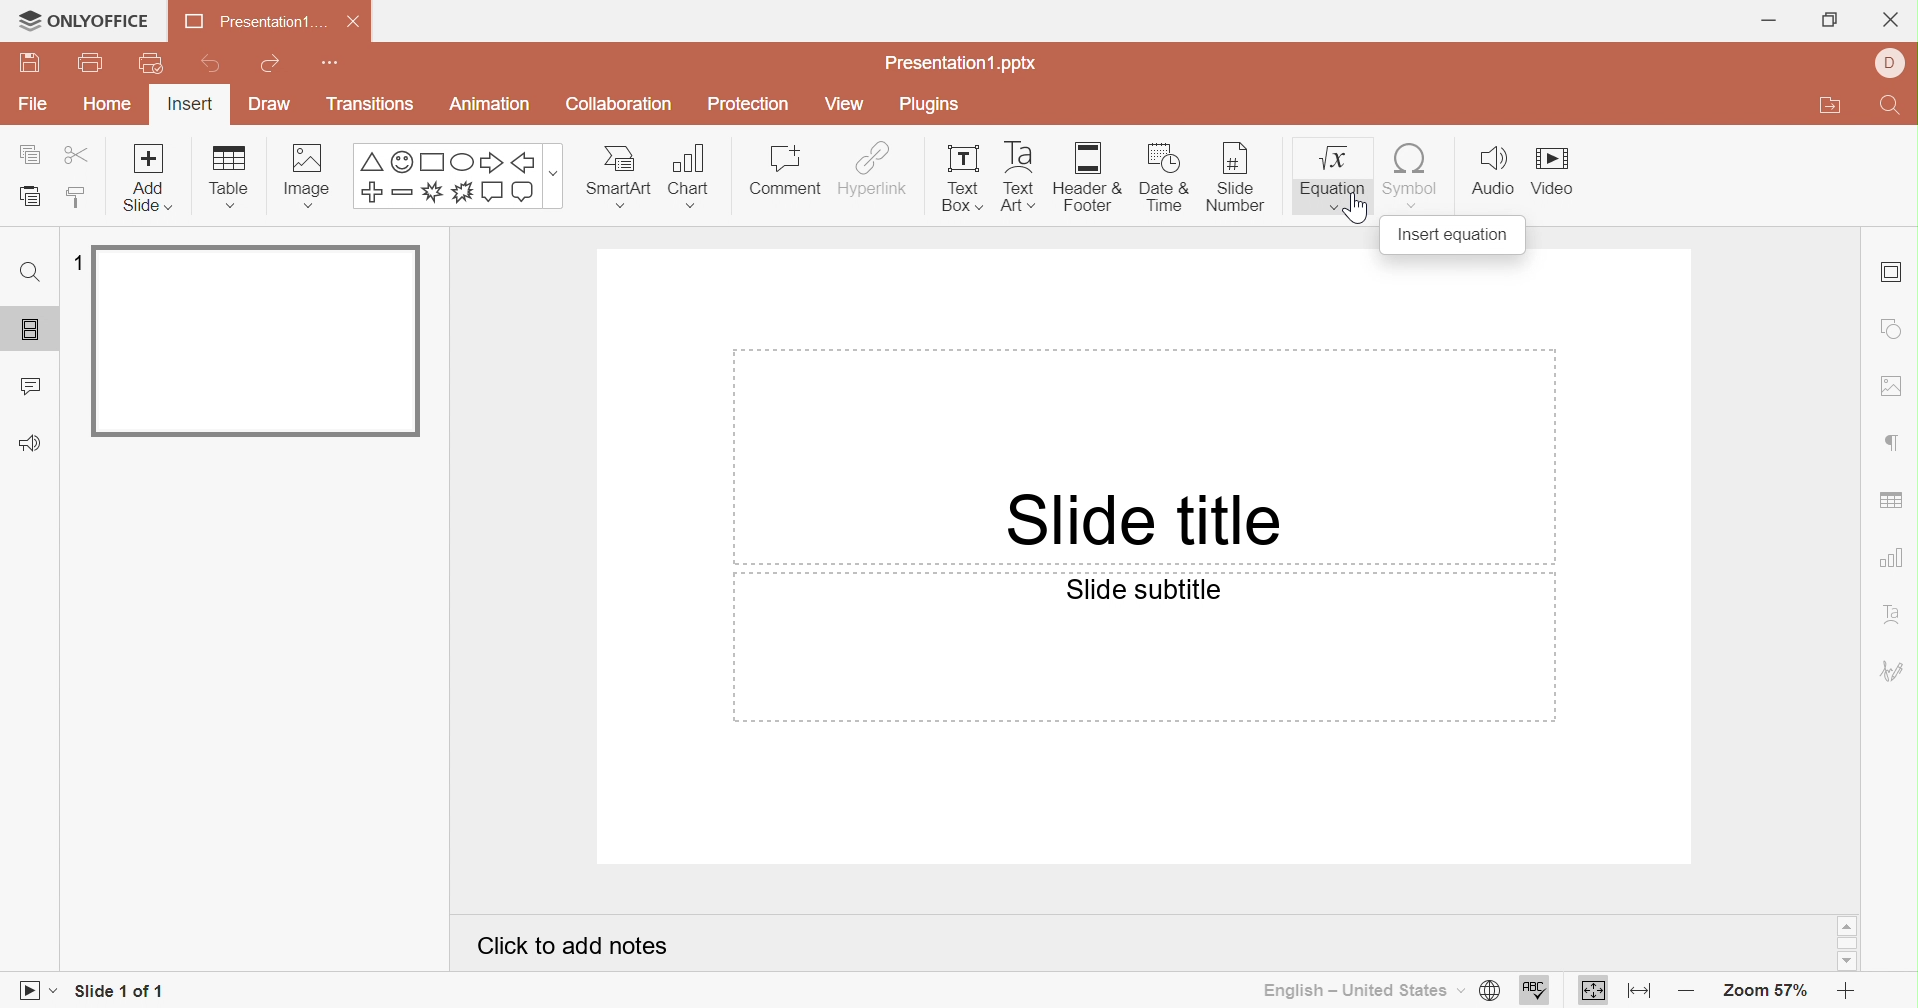 The image size is (1918, 1008). I want to click on Text Art, so click(1021, 177).